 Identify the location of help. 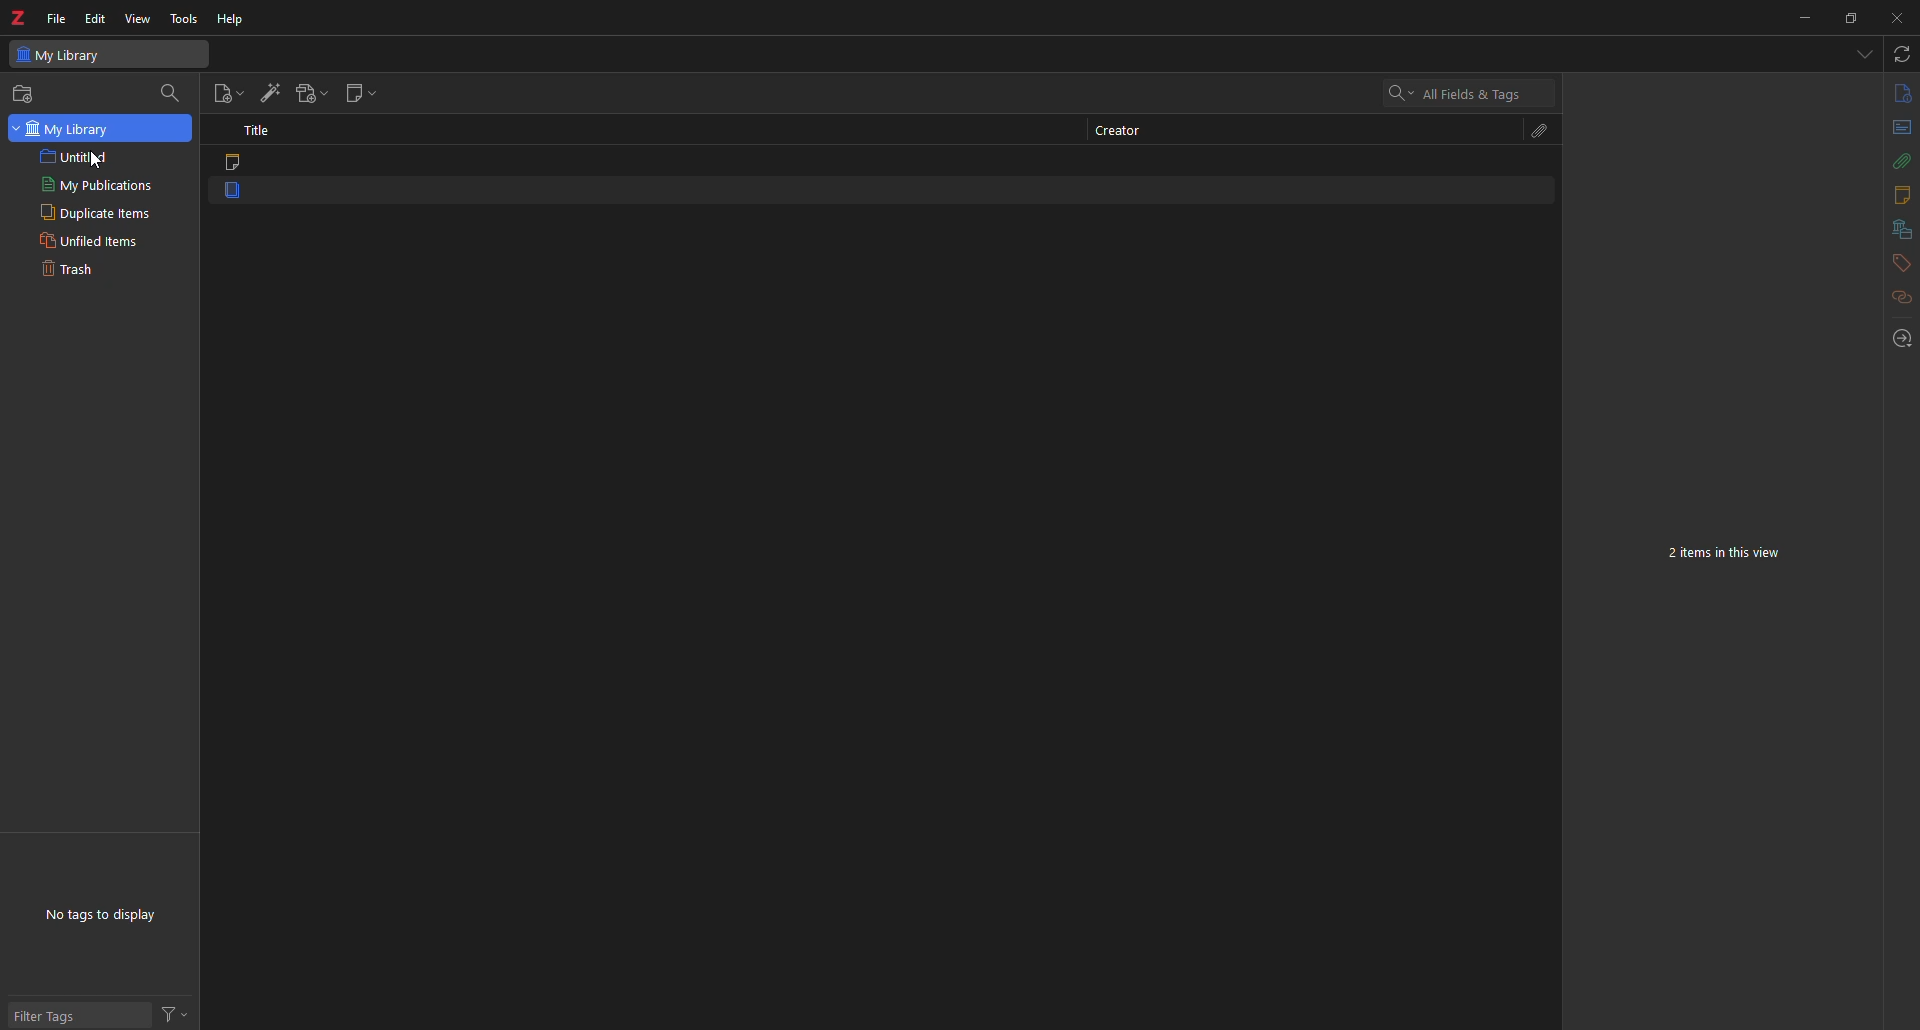
(235, 18).